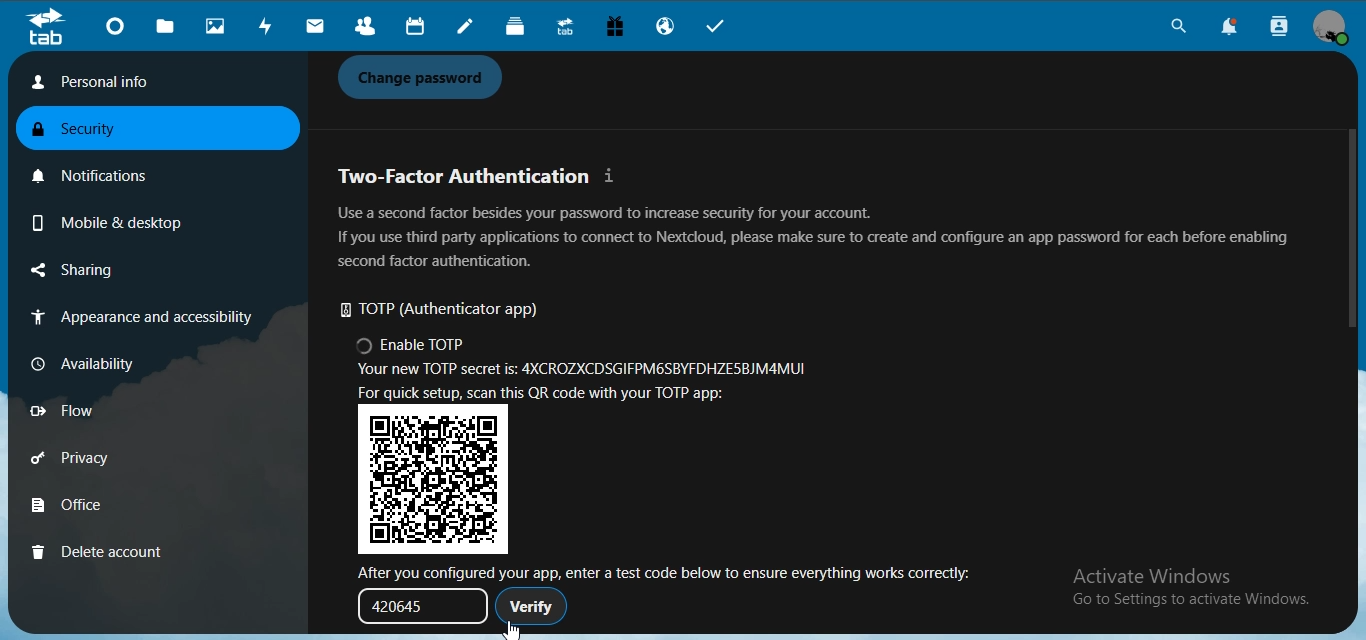  What do you see at coordinates (1332, 28) in the screenshot?
I see `manage profile` at bounding box center [1332, 28].